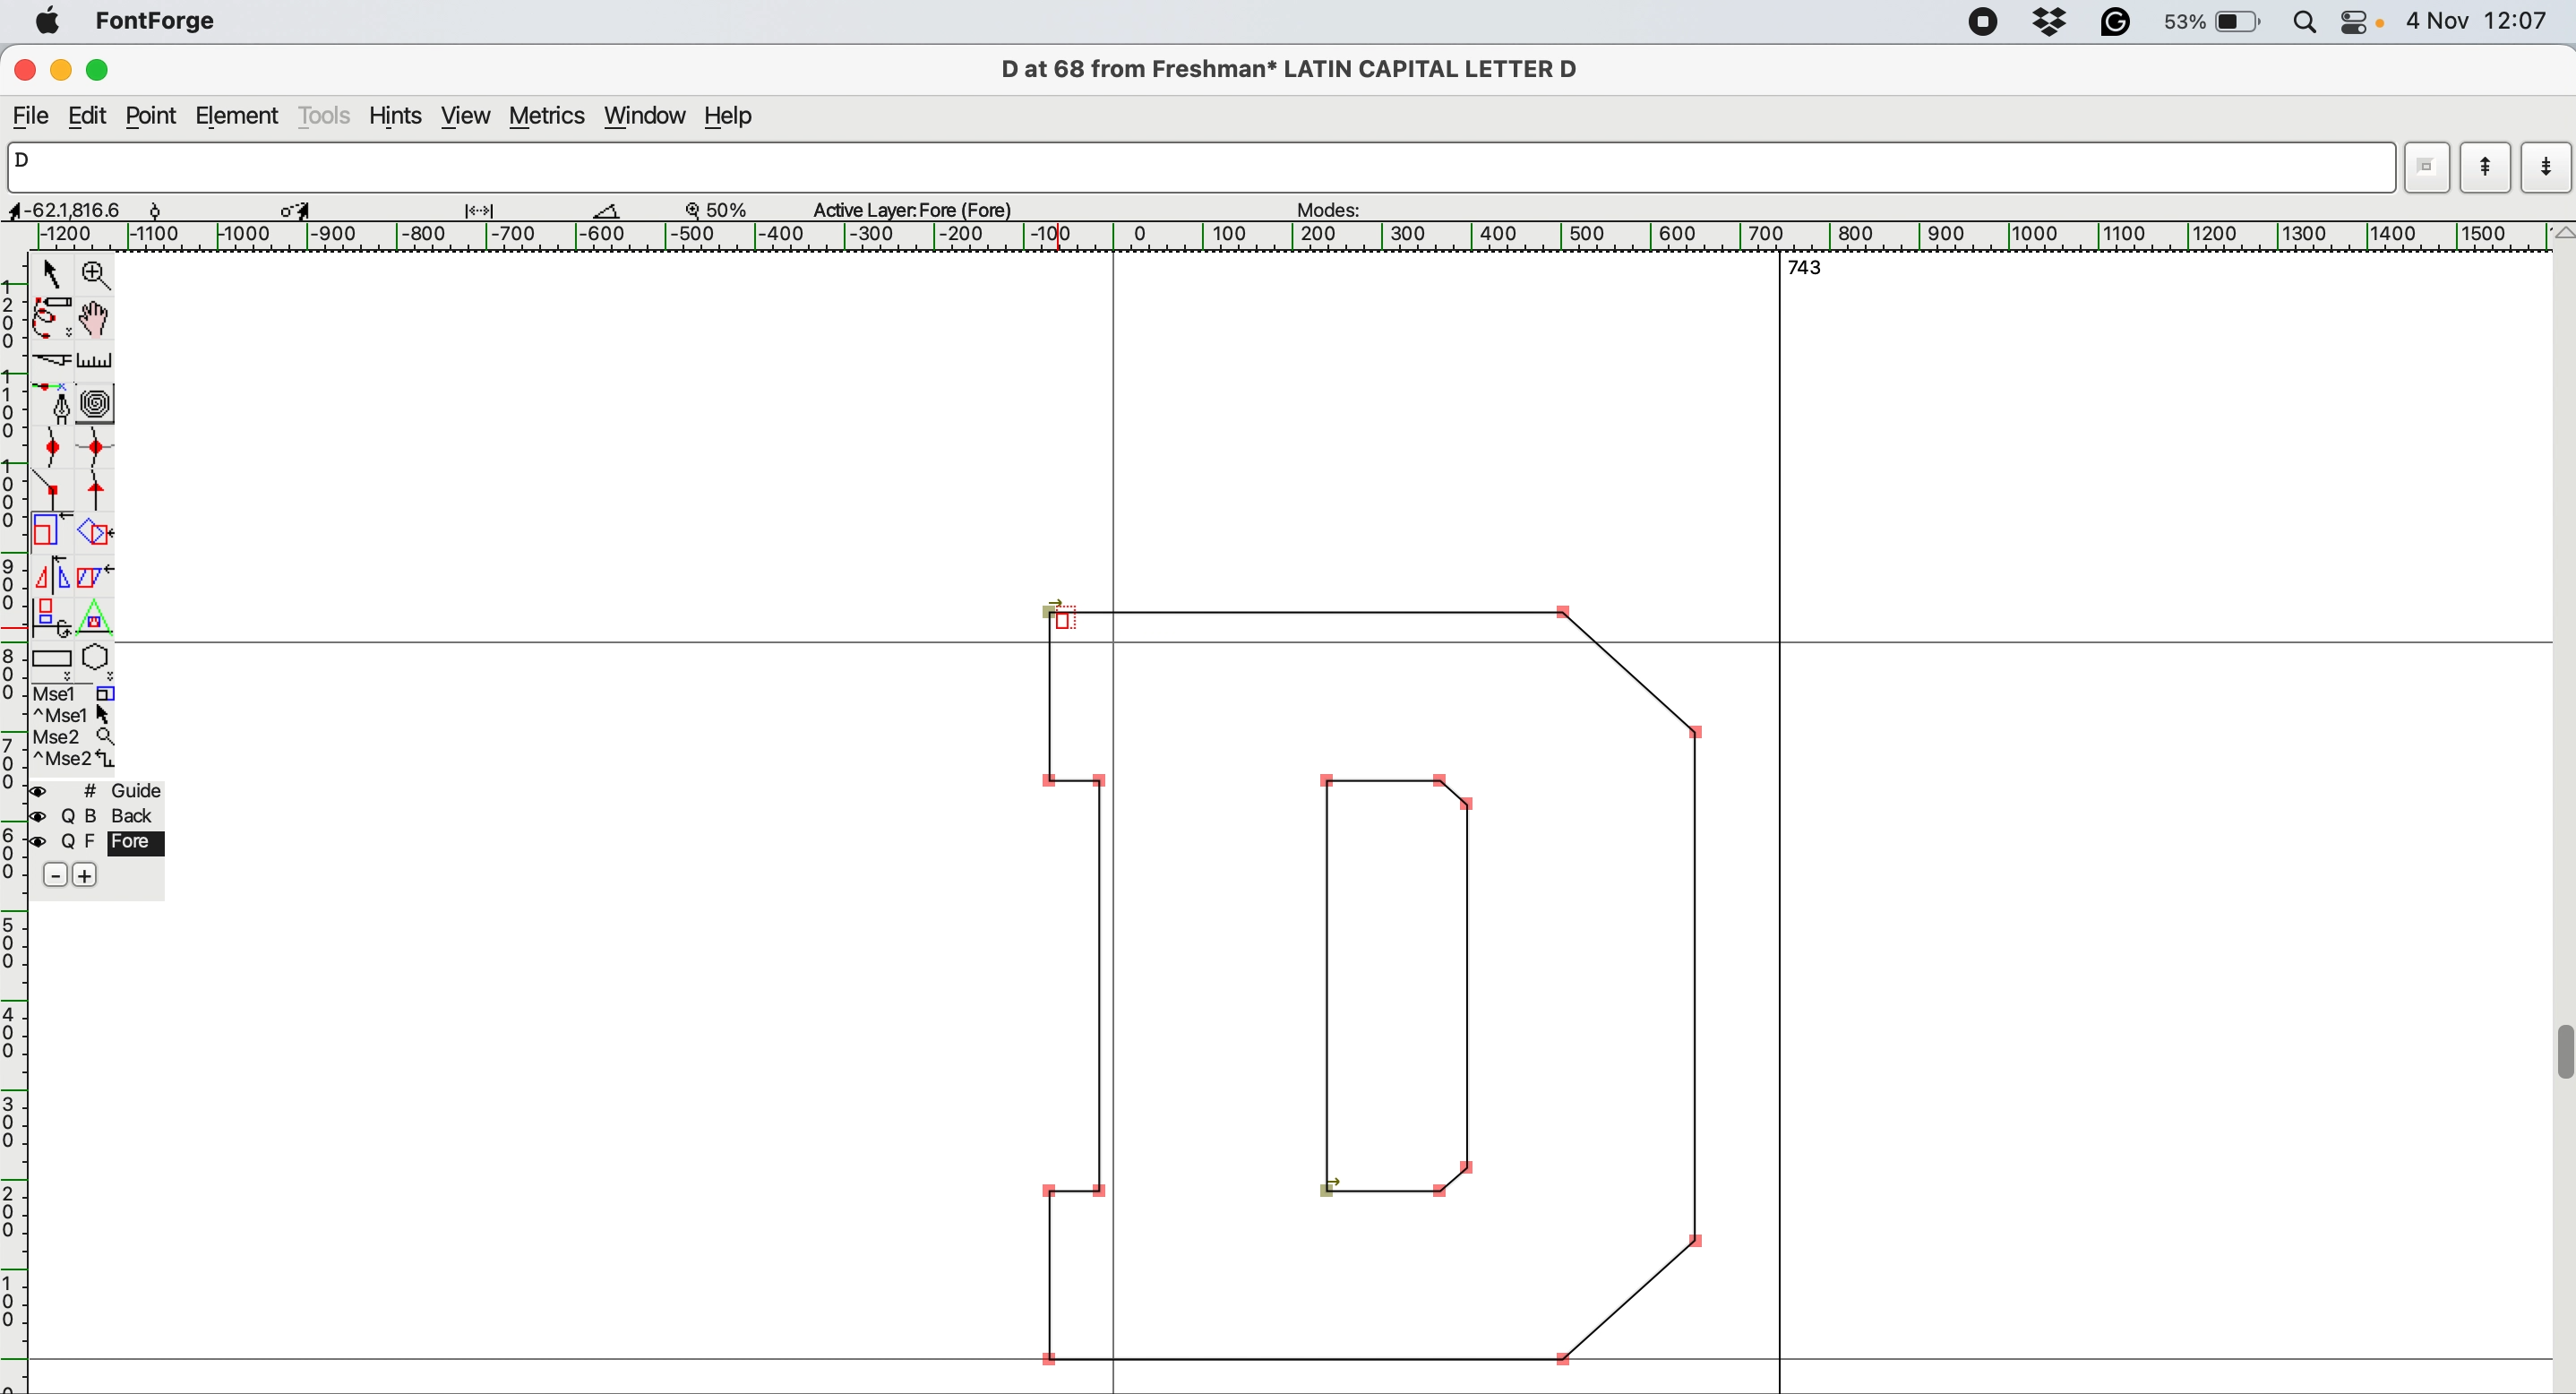 This screenshot has height=1394, width=2576. Describe the element at coordinates (97, 662) in the screenshot. I see `star or polygon` at that location.